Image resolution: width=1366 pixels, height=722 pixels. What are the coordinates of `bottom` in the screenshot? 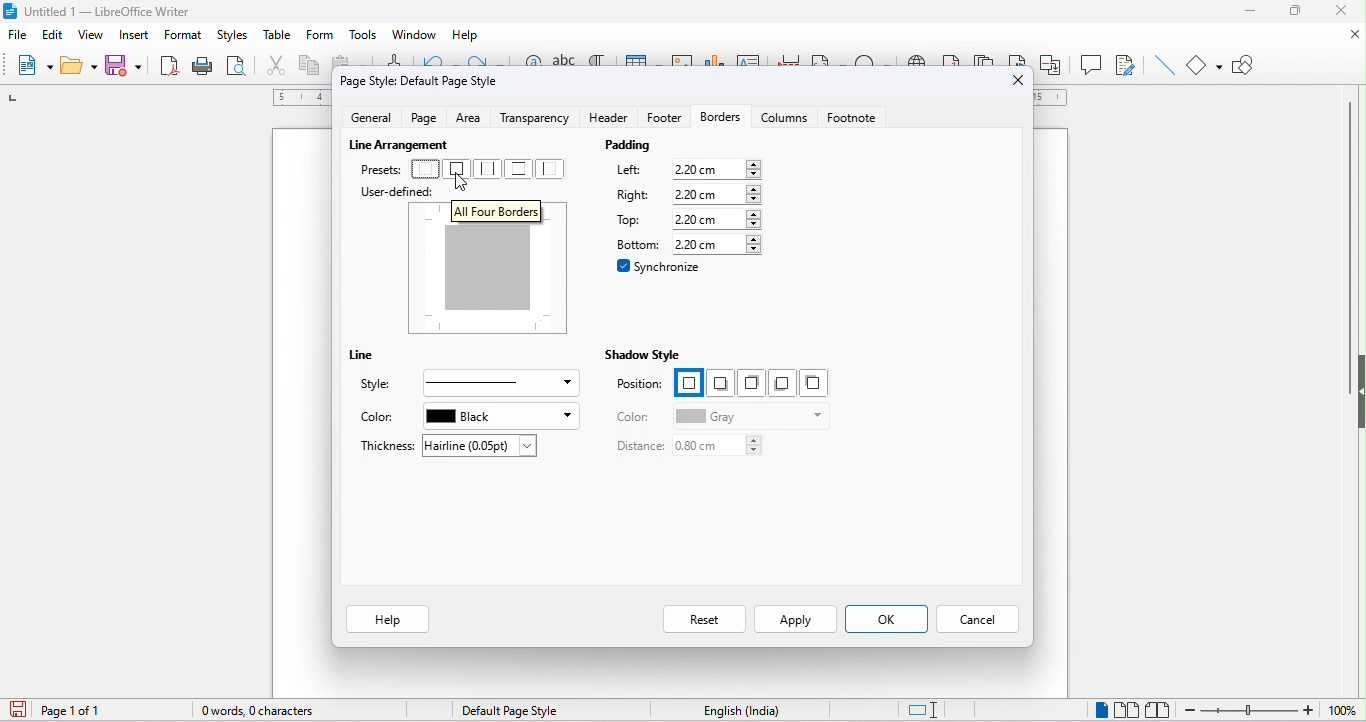 It's located at (635, 243).